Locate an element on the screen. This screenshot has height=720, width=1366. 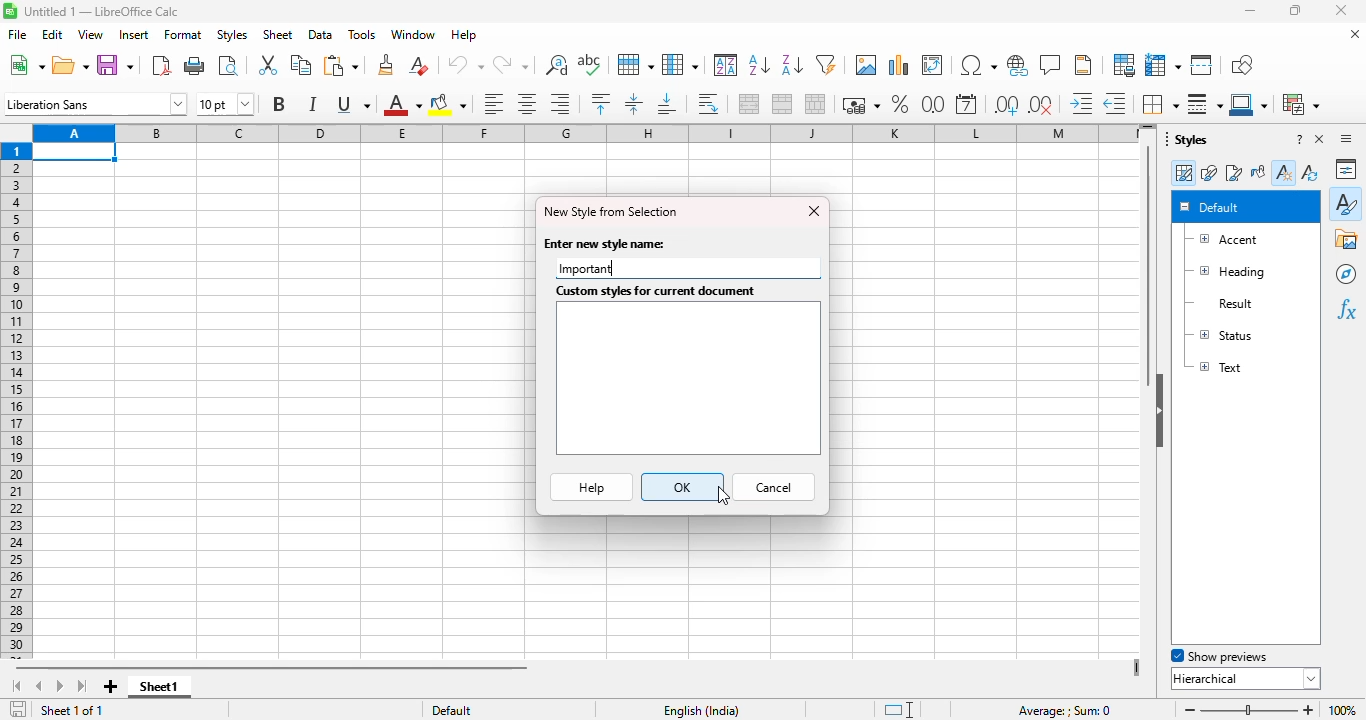
add new sheet is located at coordinates (111, 687).